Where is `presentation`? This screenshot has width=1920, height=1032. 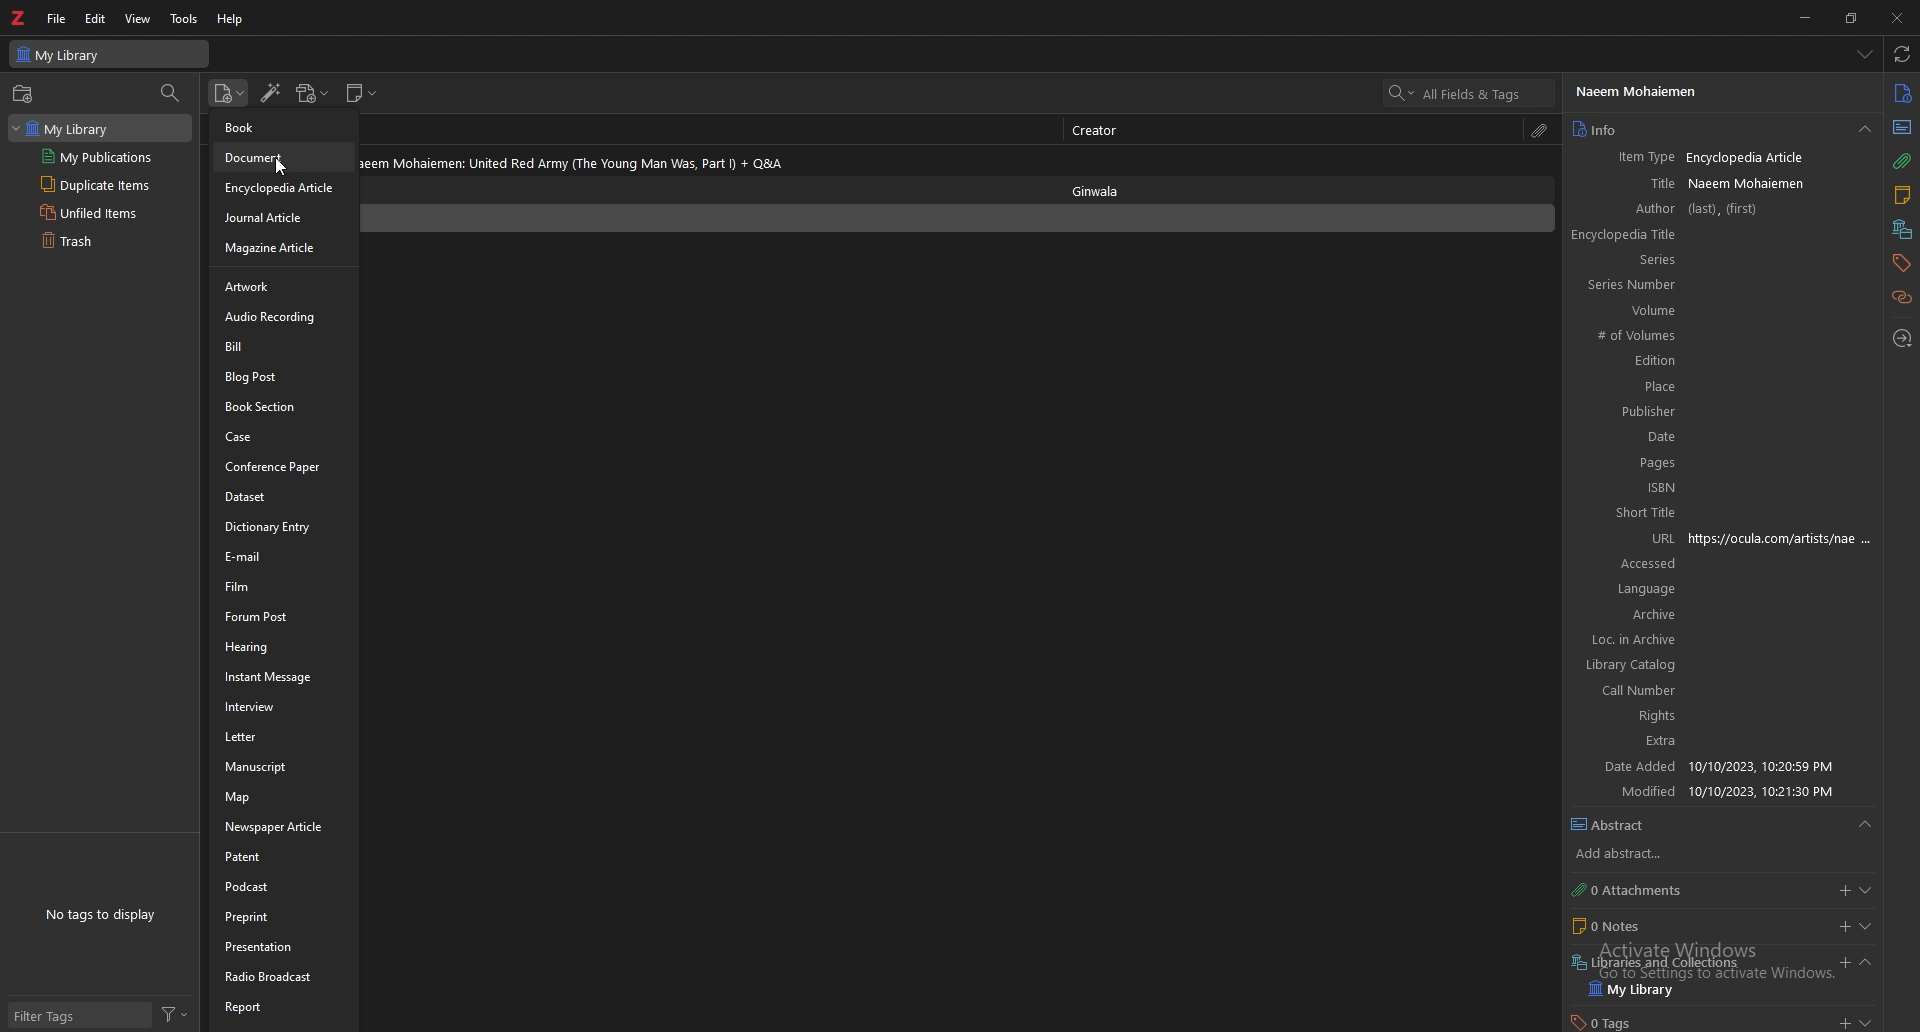 presentation is located at coordinates (282, 947).